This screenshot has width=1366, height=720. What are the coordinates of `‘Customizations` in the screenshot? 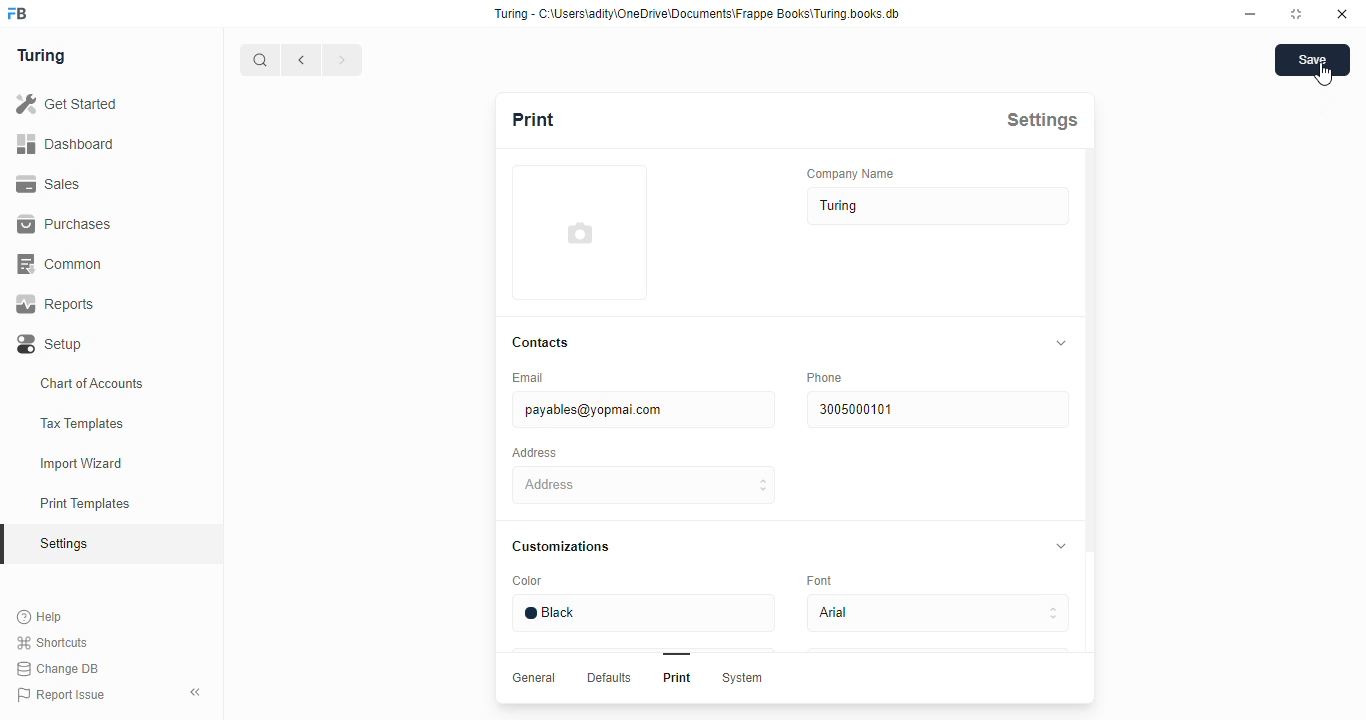 It's located at (565, 547).